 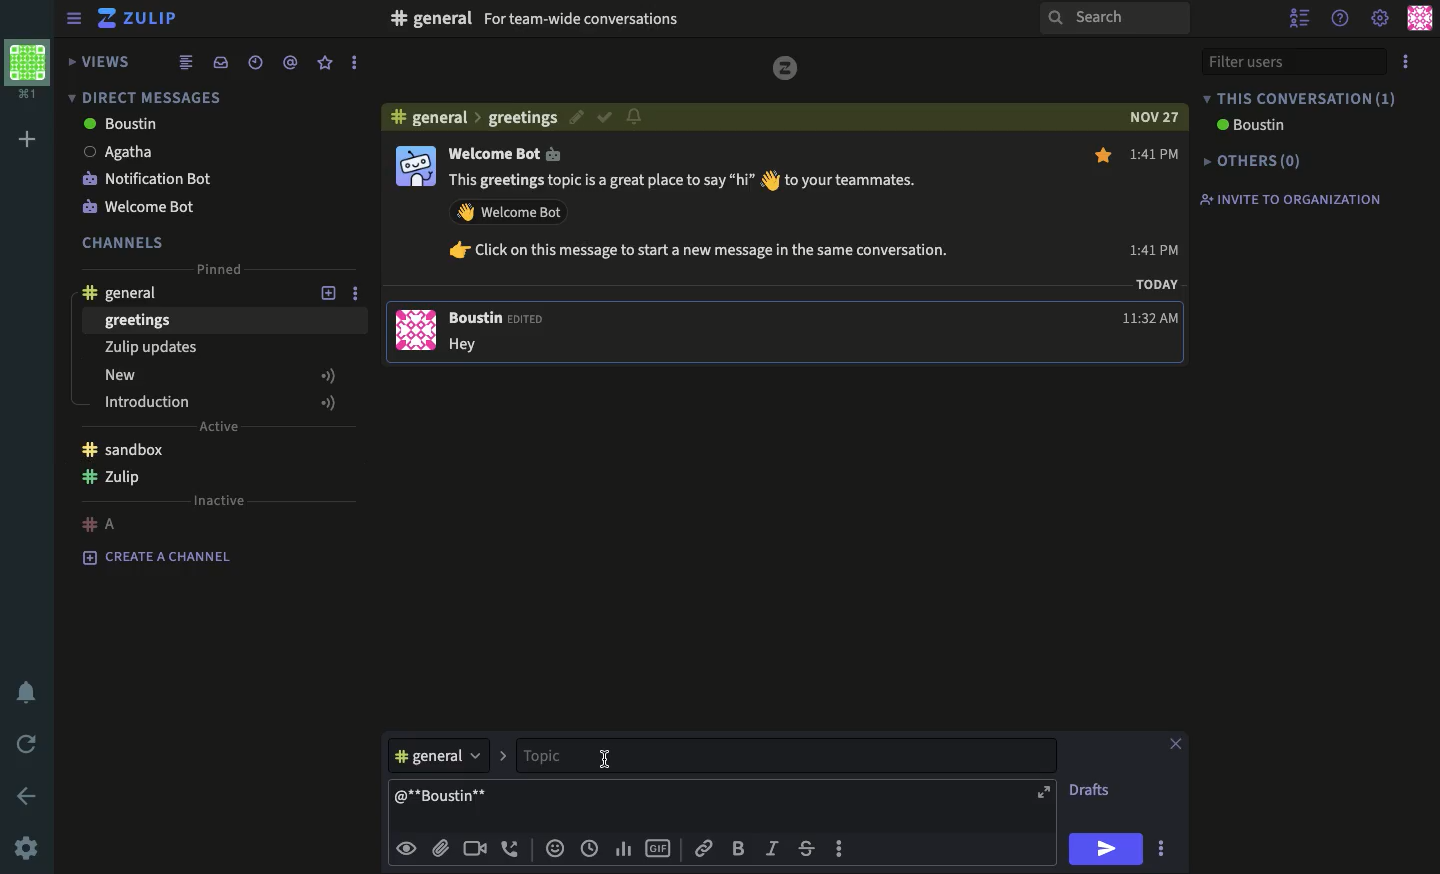 I want to click on user profile, so click(x=413, y=245).